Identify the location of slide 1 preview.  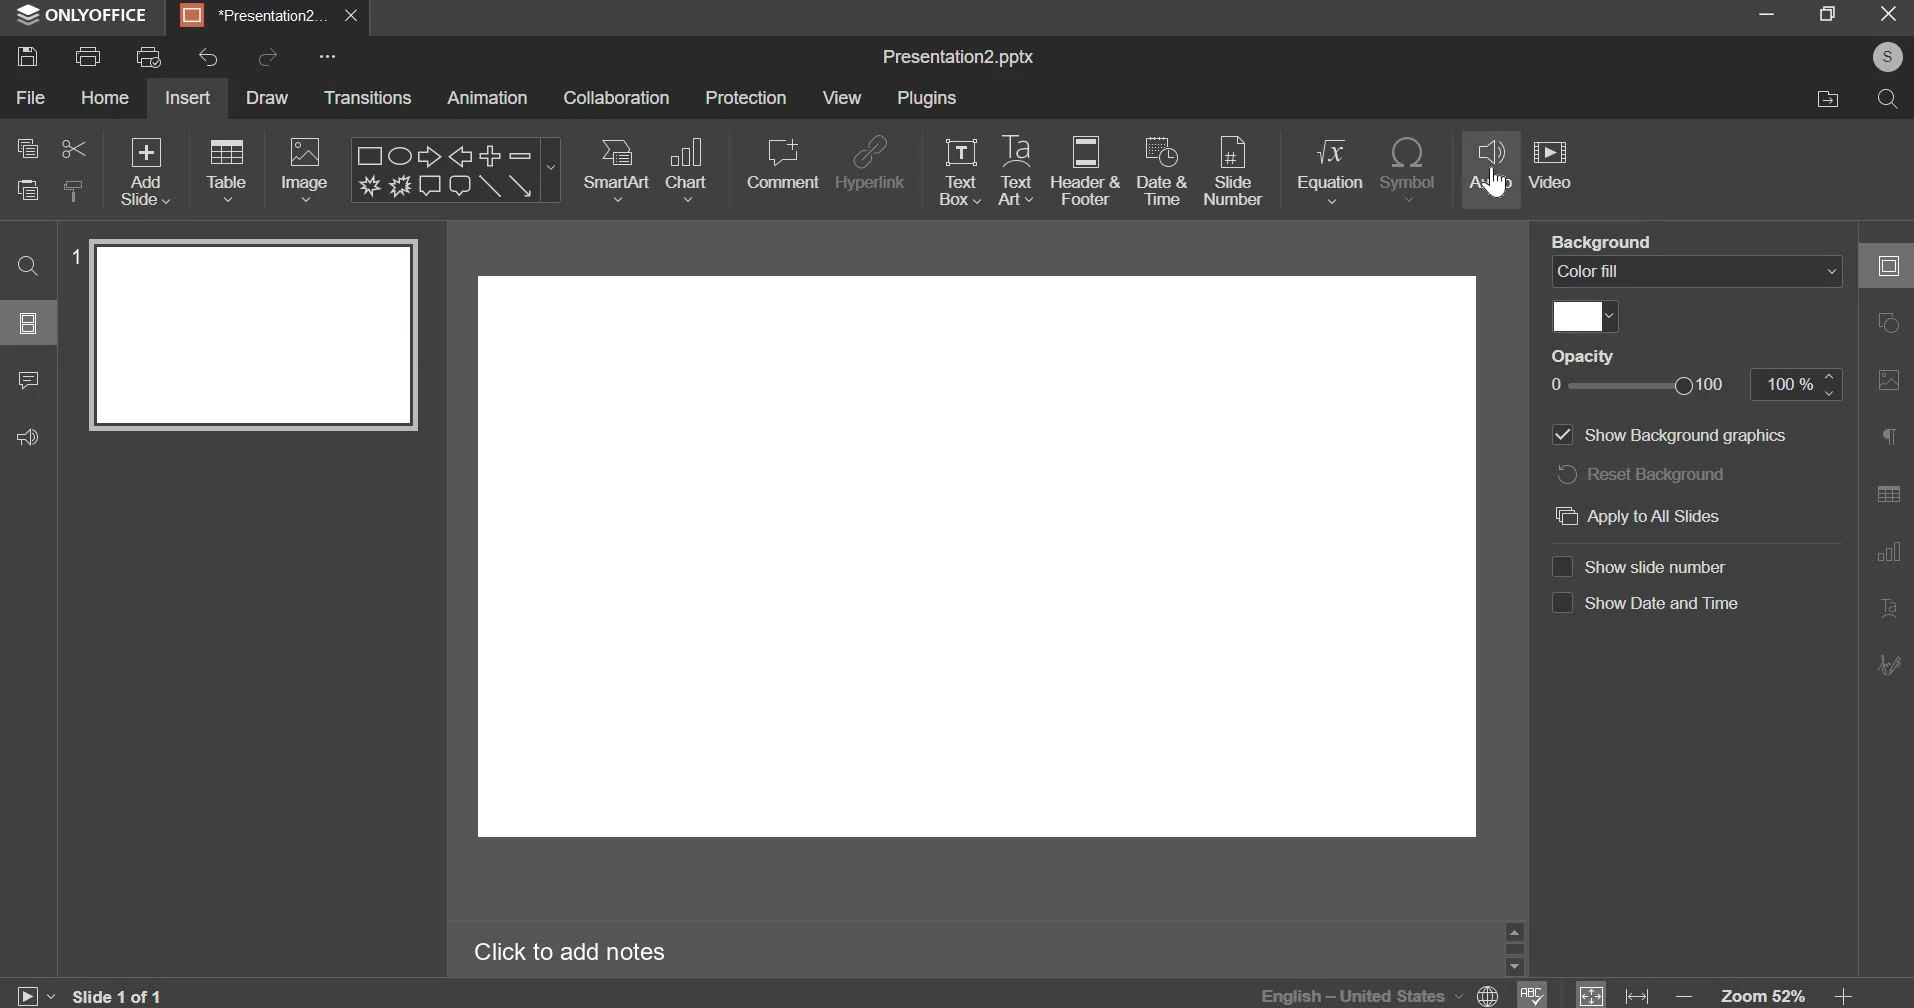
(253, 335).